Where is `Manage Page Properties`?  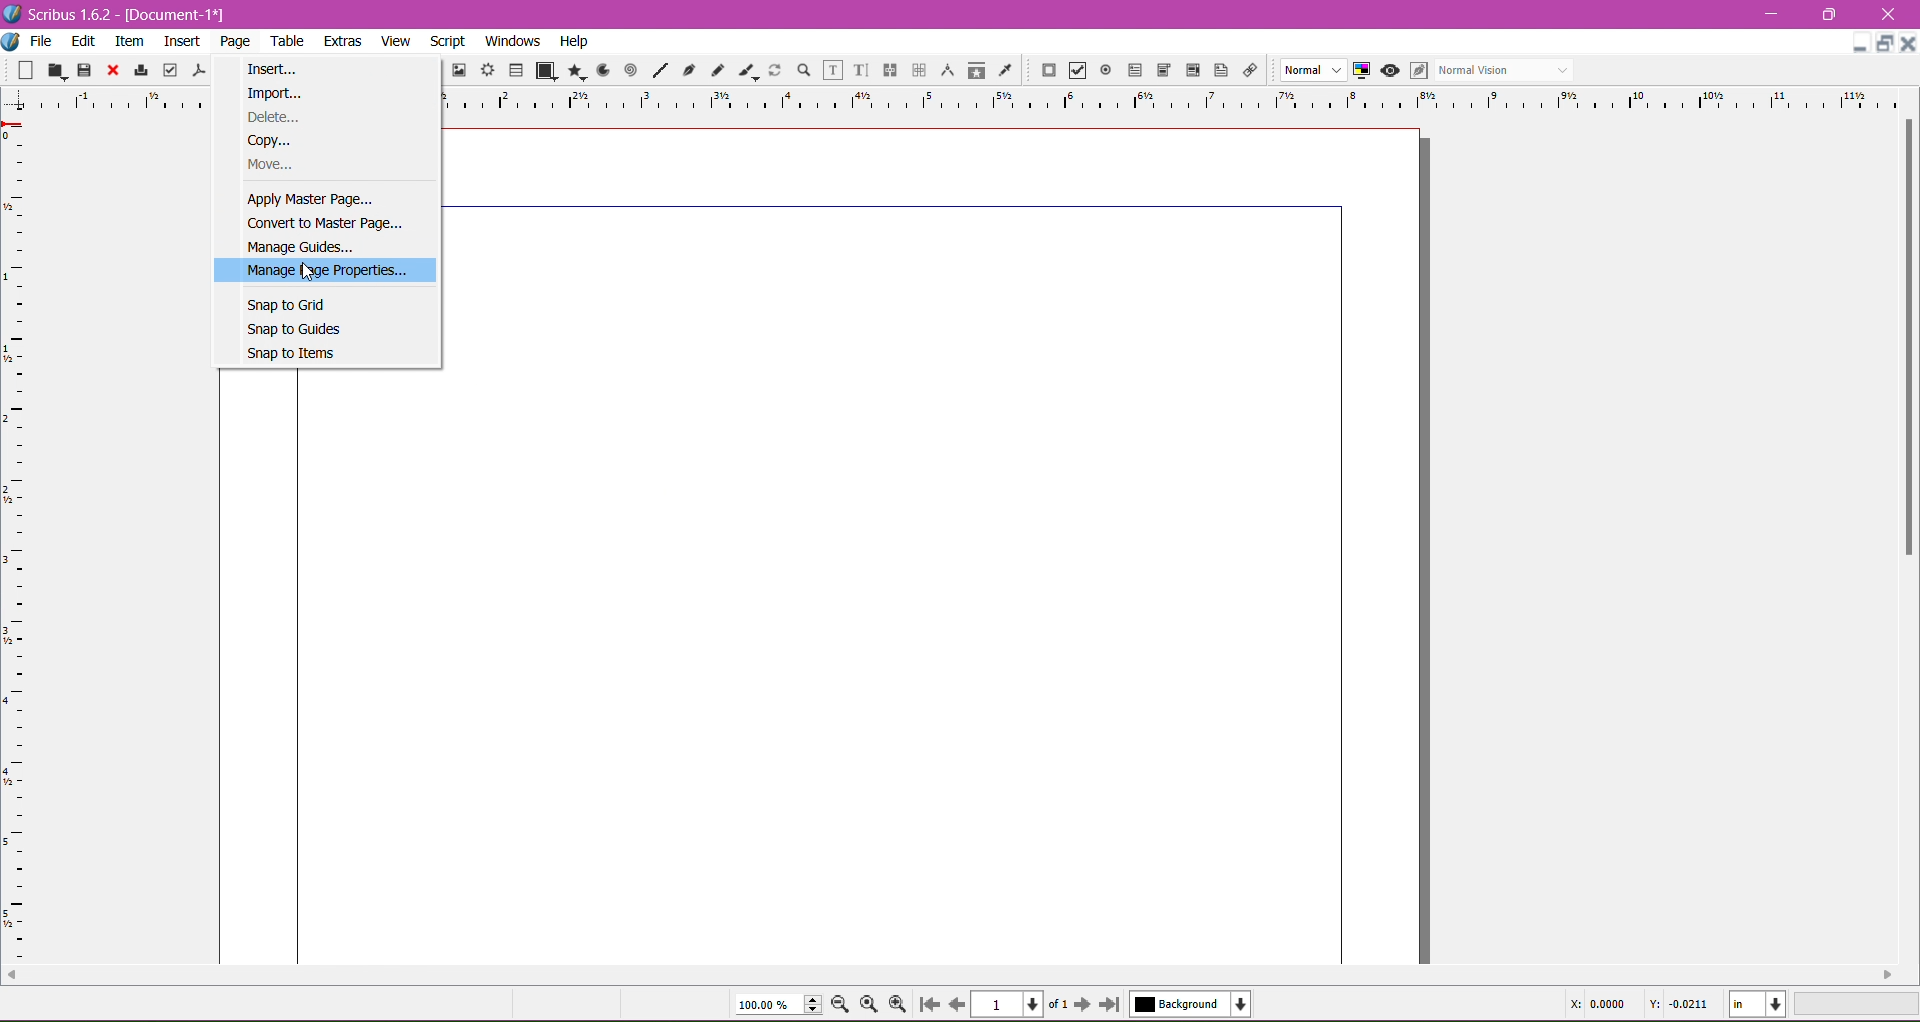
Manage Page Properties is located at coordinates (327, 272).